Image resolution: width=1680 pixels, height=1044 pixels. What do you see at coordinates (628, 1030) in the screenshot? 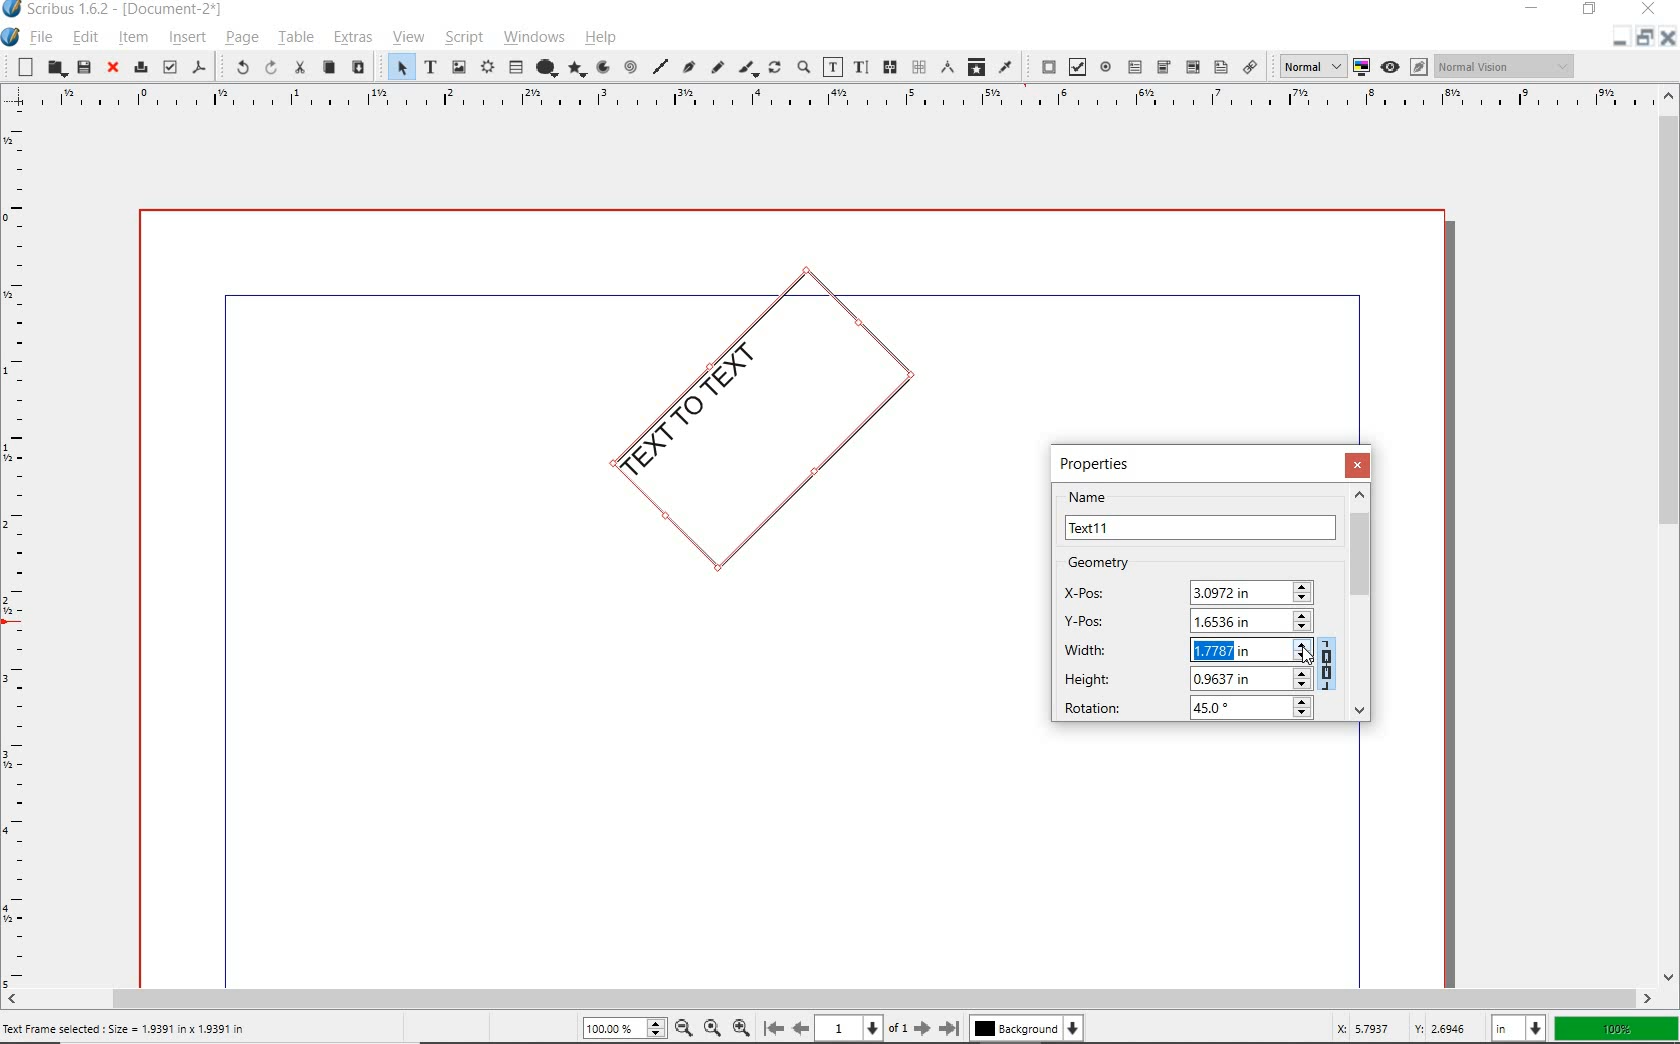
I see `zoom level` at bounding box center [628, 1030].